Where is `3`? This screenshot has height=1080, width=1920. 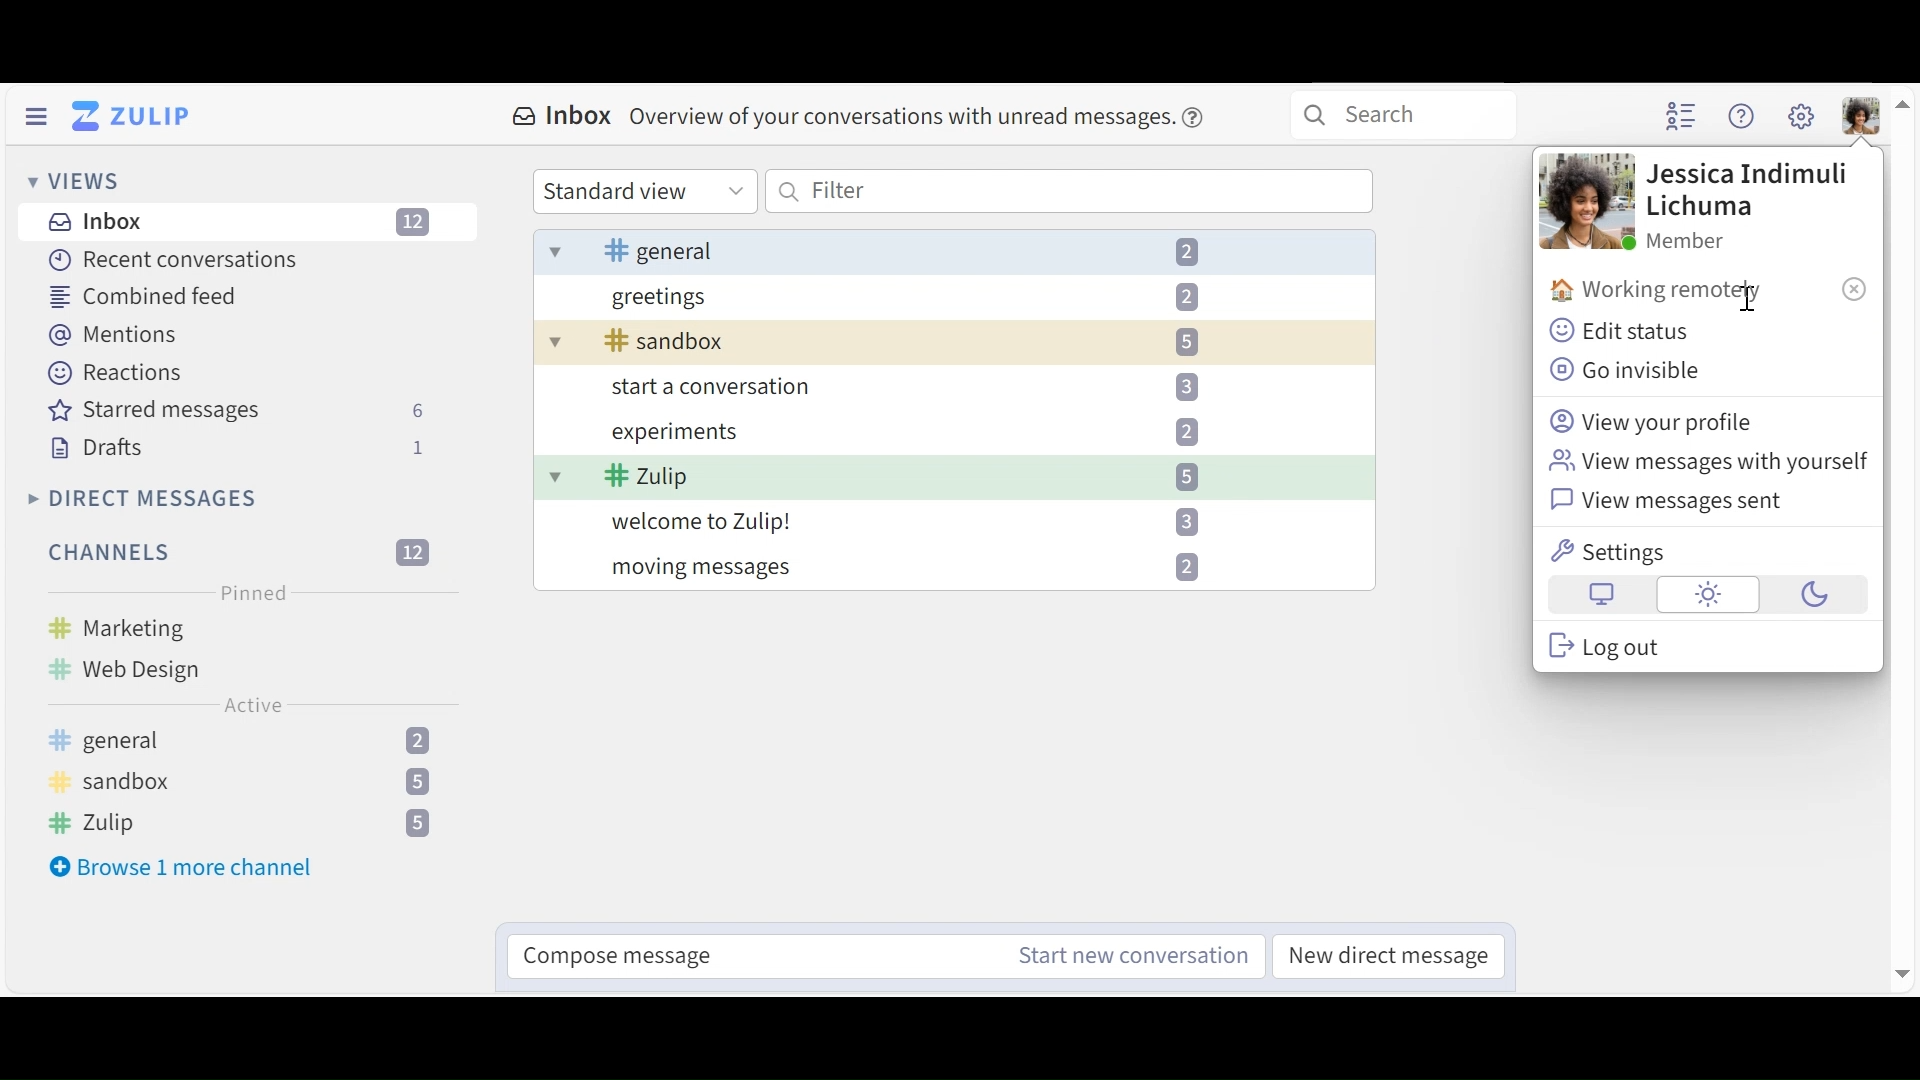
3 is located at coordinates (1174, 387).